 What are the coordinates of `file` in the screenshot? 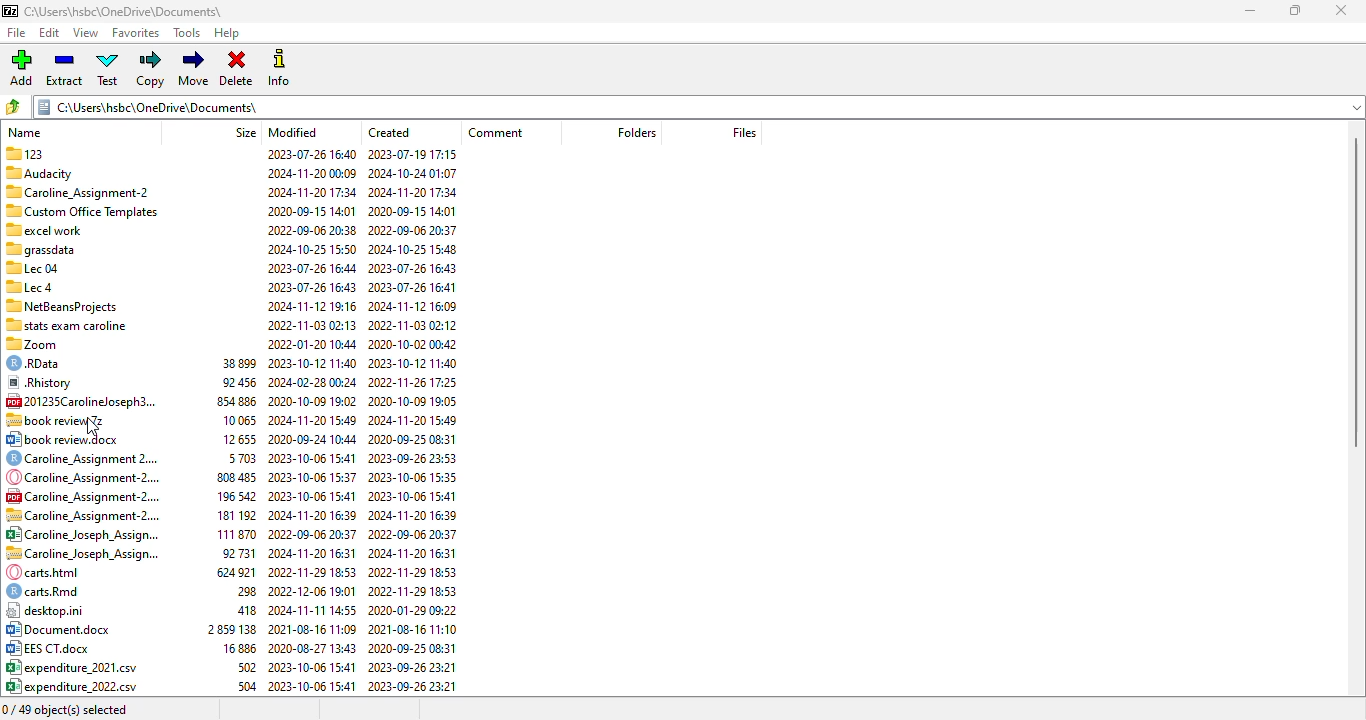 It's located at (16, 32).